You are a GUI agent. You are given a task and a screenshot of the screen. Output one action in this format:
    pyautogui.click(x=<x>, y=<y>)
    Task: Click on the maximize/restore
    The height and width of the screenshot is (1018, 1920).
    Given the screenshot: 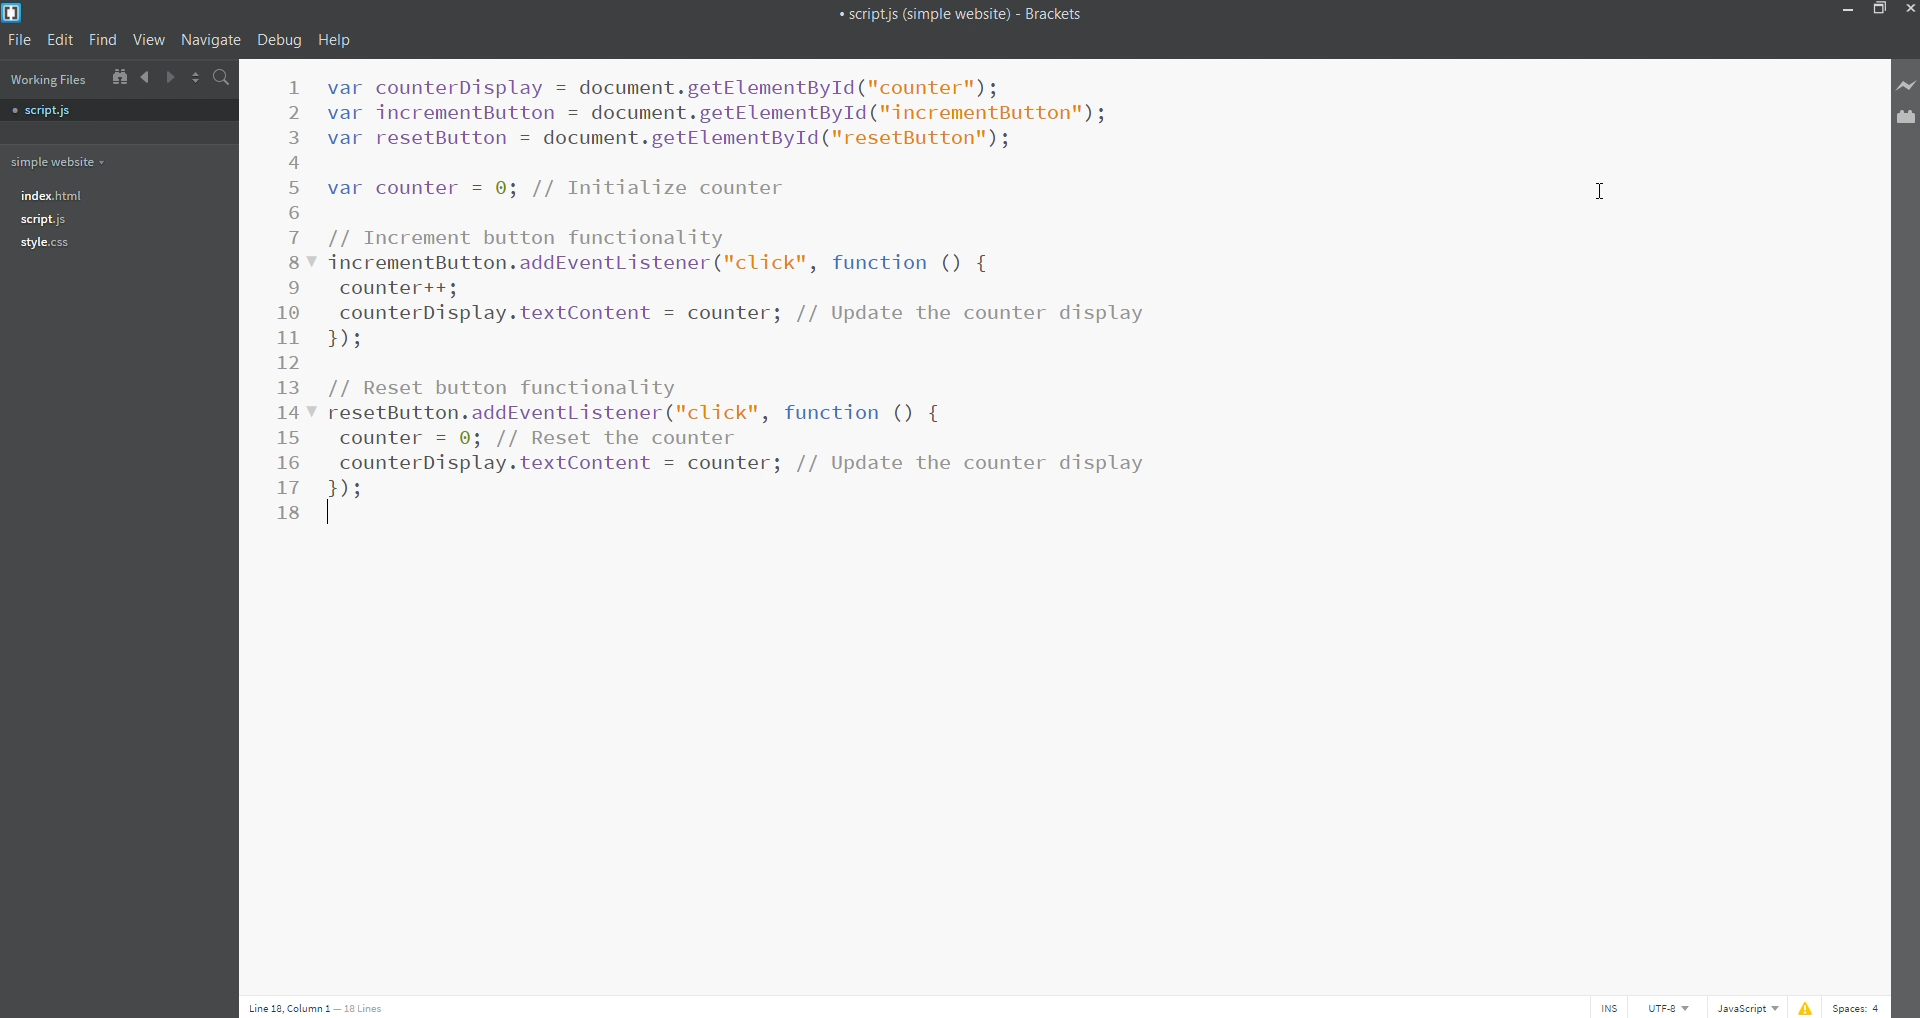 What is the action you would take?
    pyautogui.click(x=1882, y=11)
    